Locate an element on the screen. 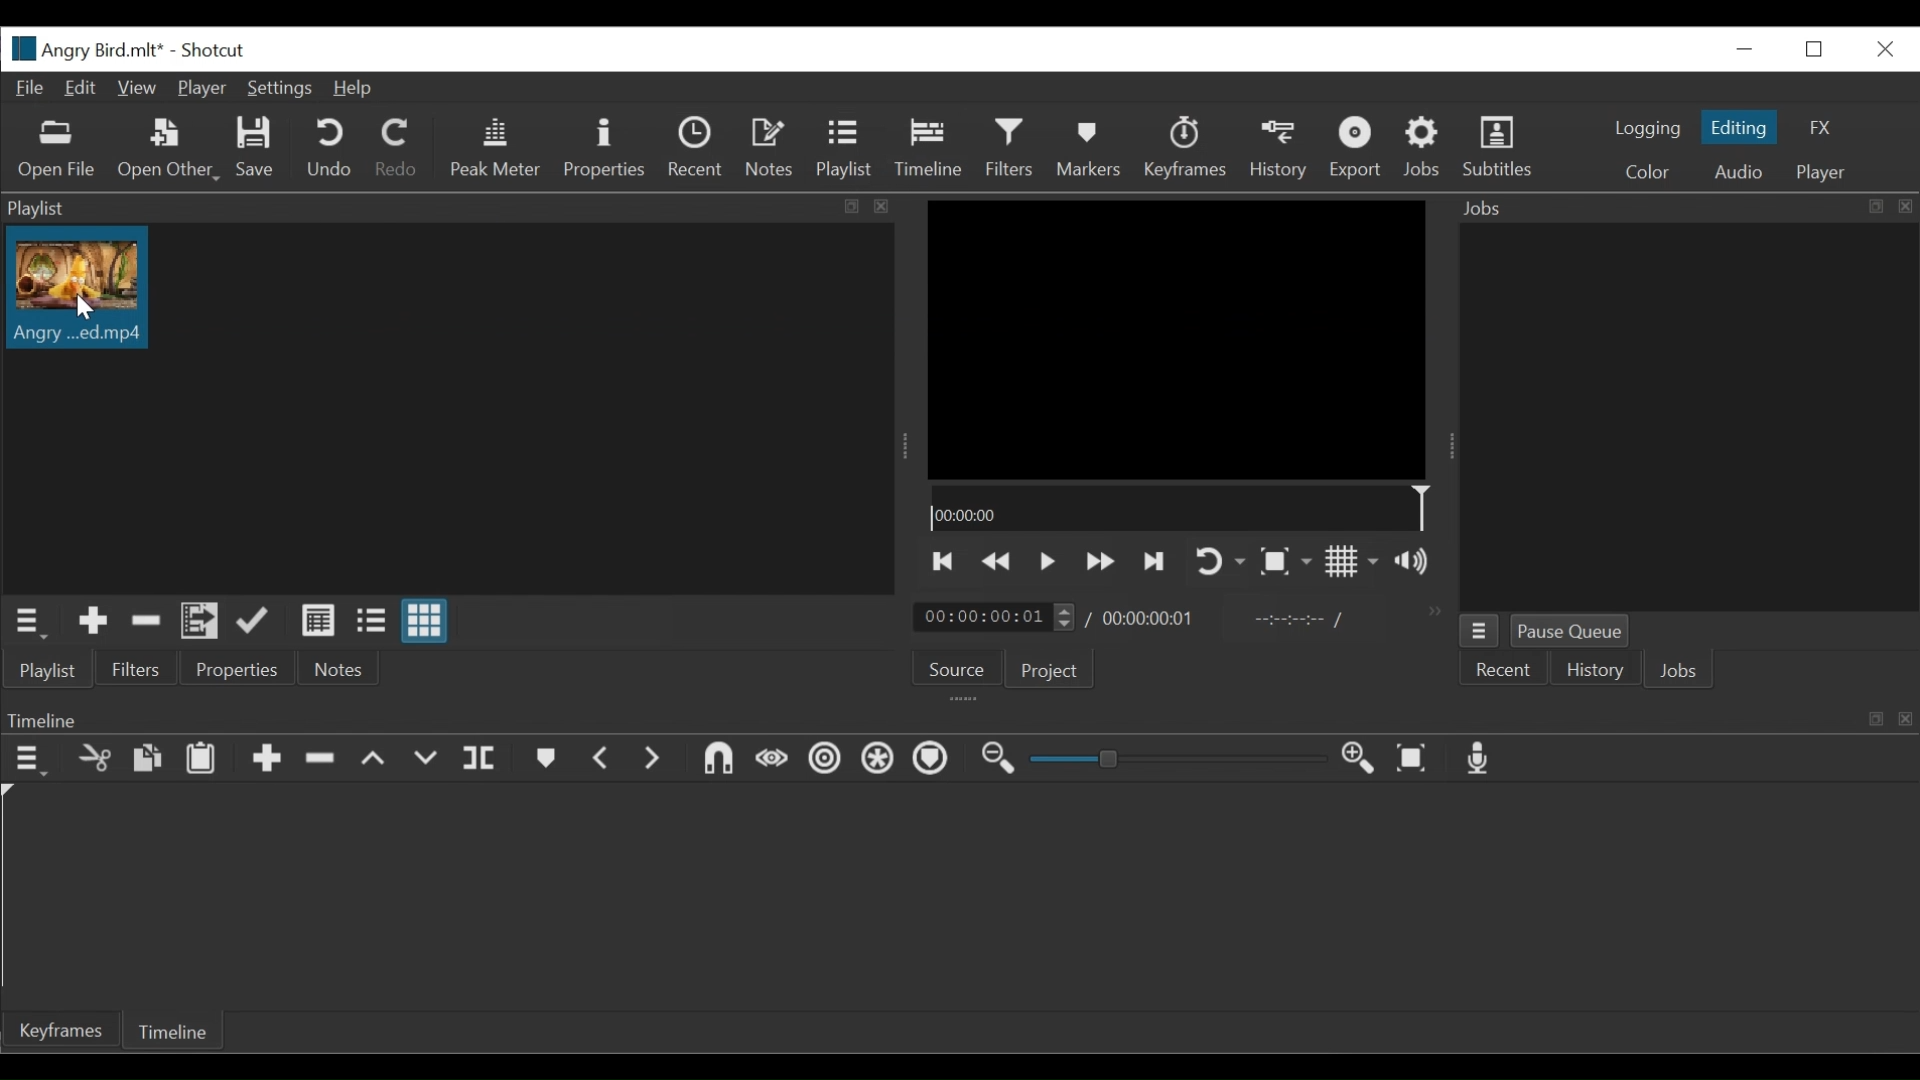 This screenshot has height=1080, width=1920. Media viewer is located at coordinates (1177, 341).